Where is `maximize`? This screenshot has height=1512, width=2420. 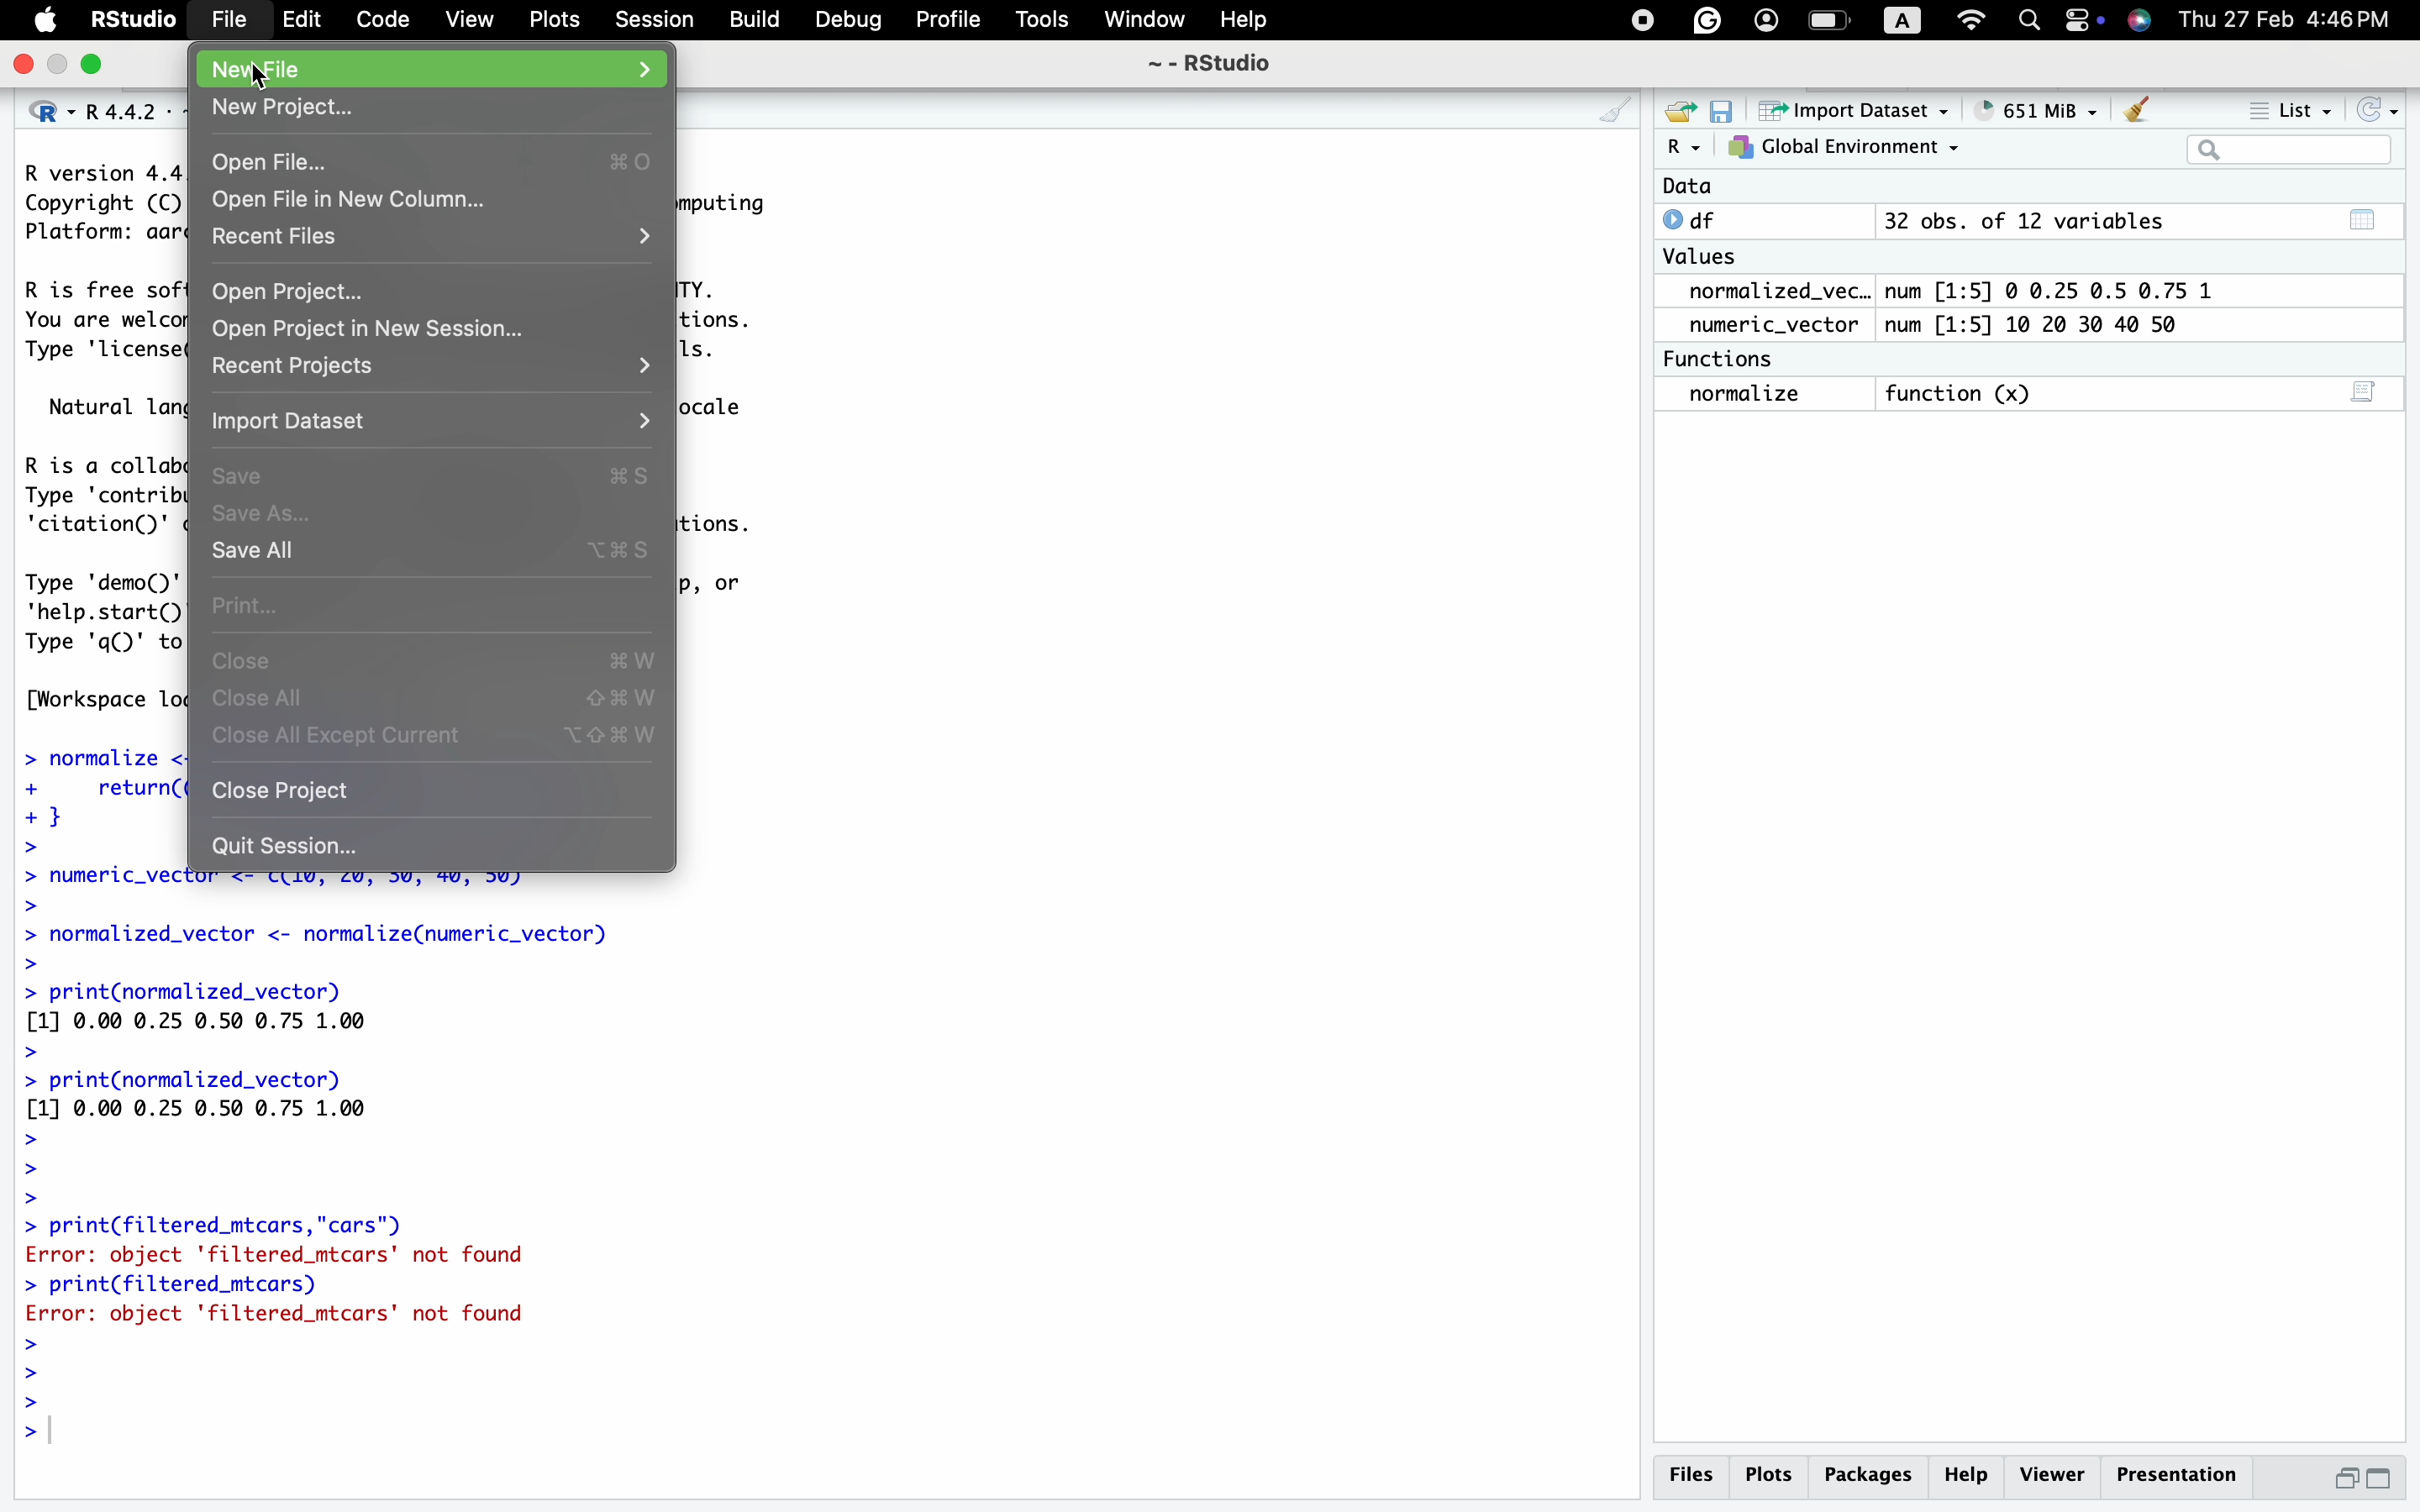
maximize is located at coordinates (98, 64).